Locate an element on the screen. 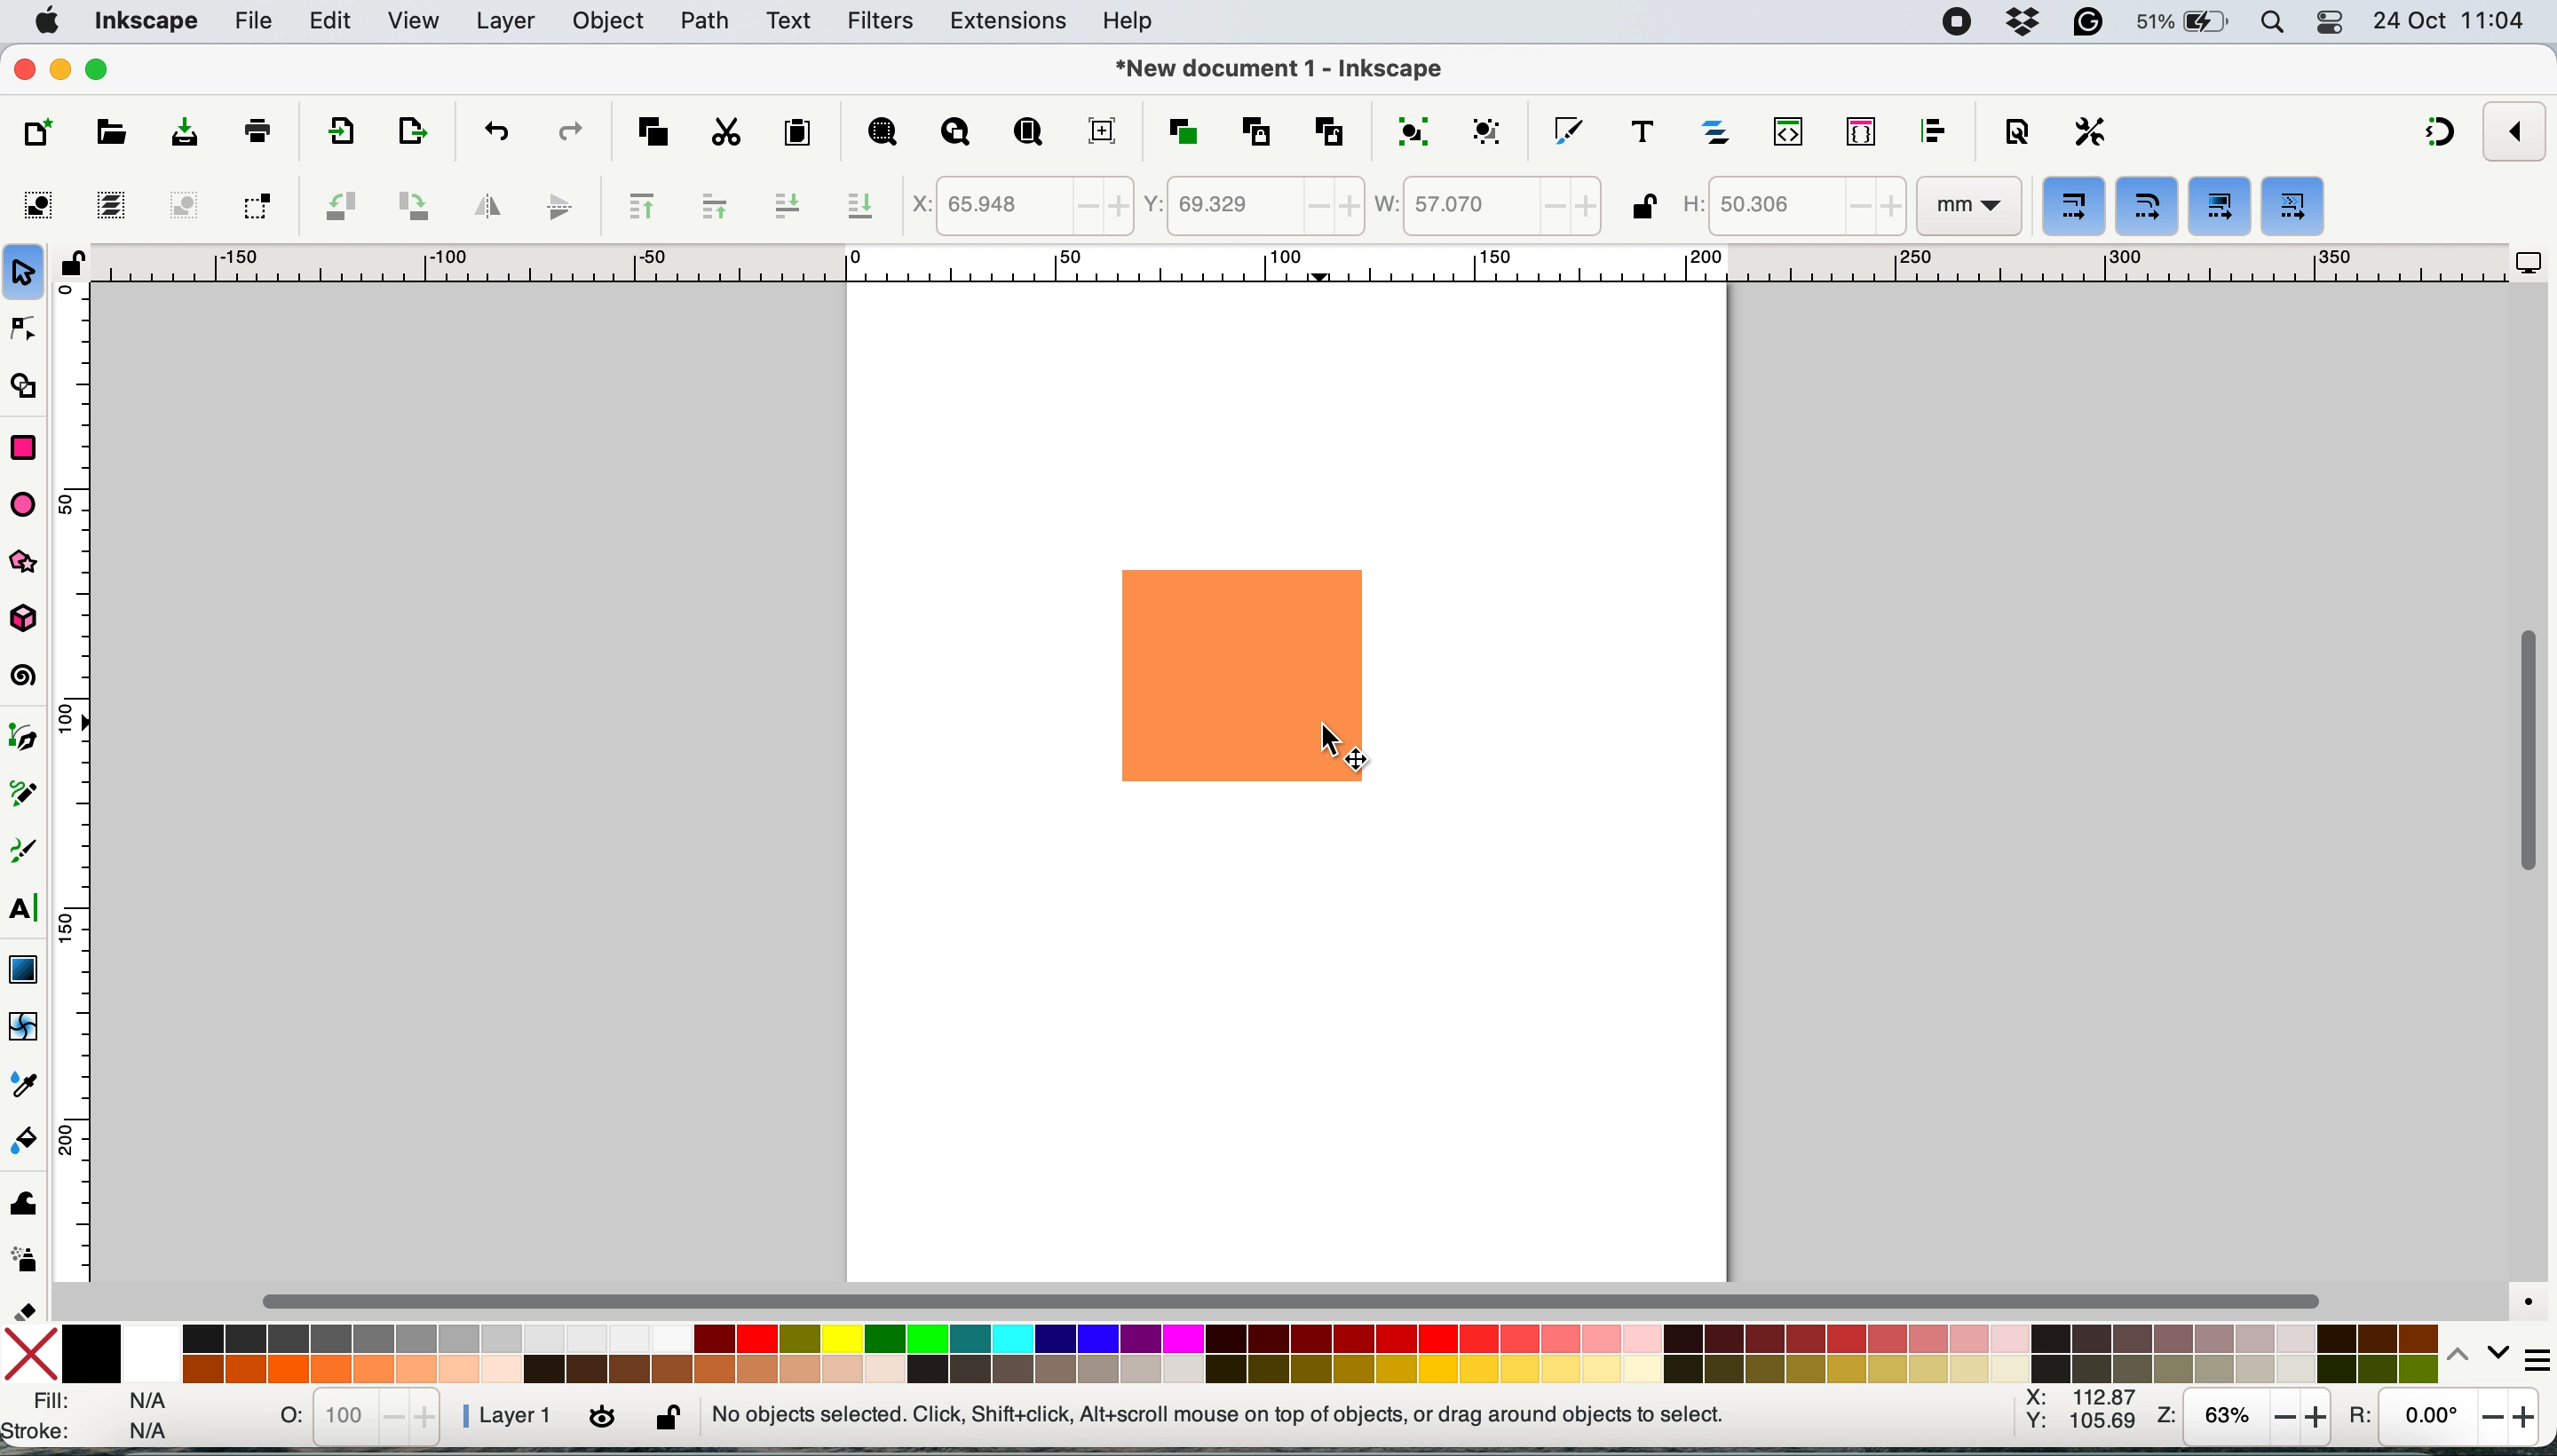 Image resolution: width=2557 pixels, height=1456 pixels. minimise is located at coordinates (60, 67).